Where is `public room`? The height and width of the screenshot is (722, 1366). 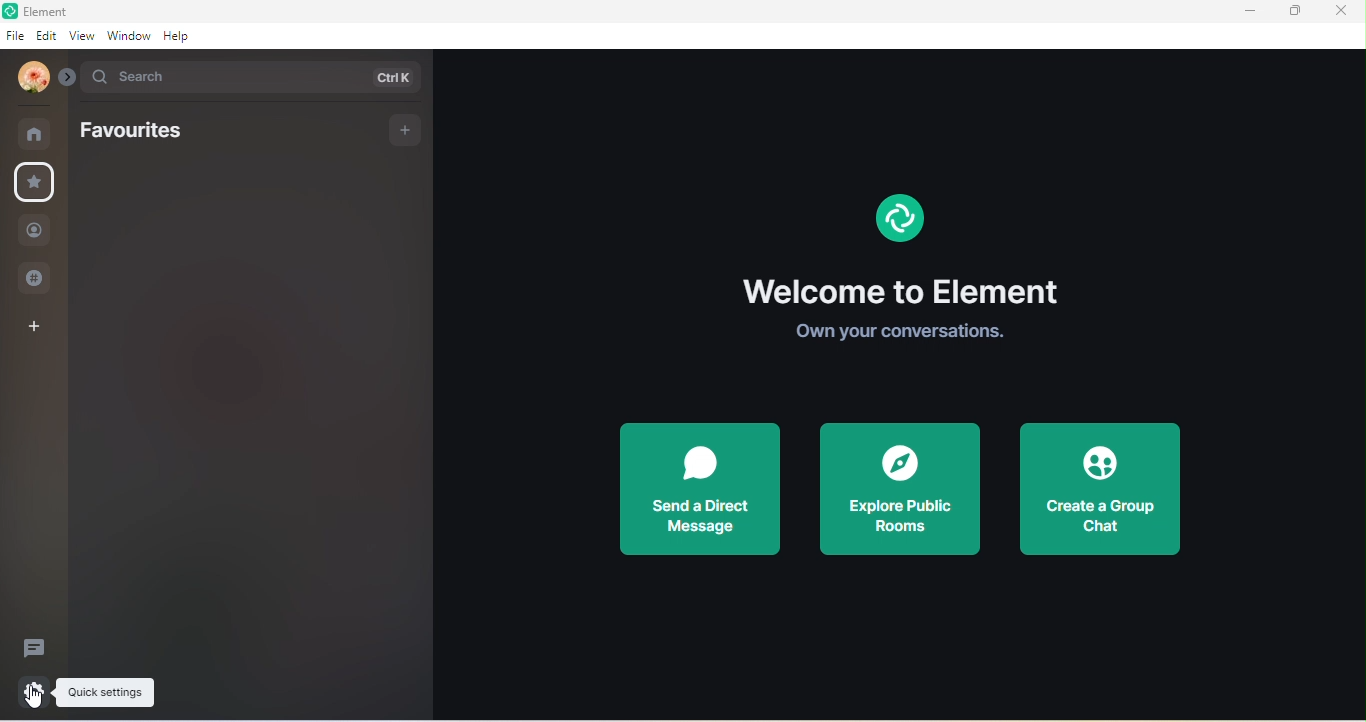
public room is located at coordinates (36, 280).